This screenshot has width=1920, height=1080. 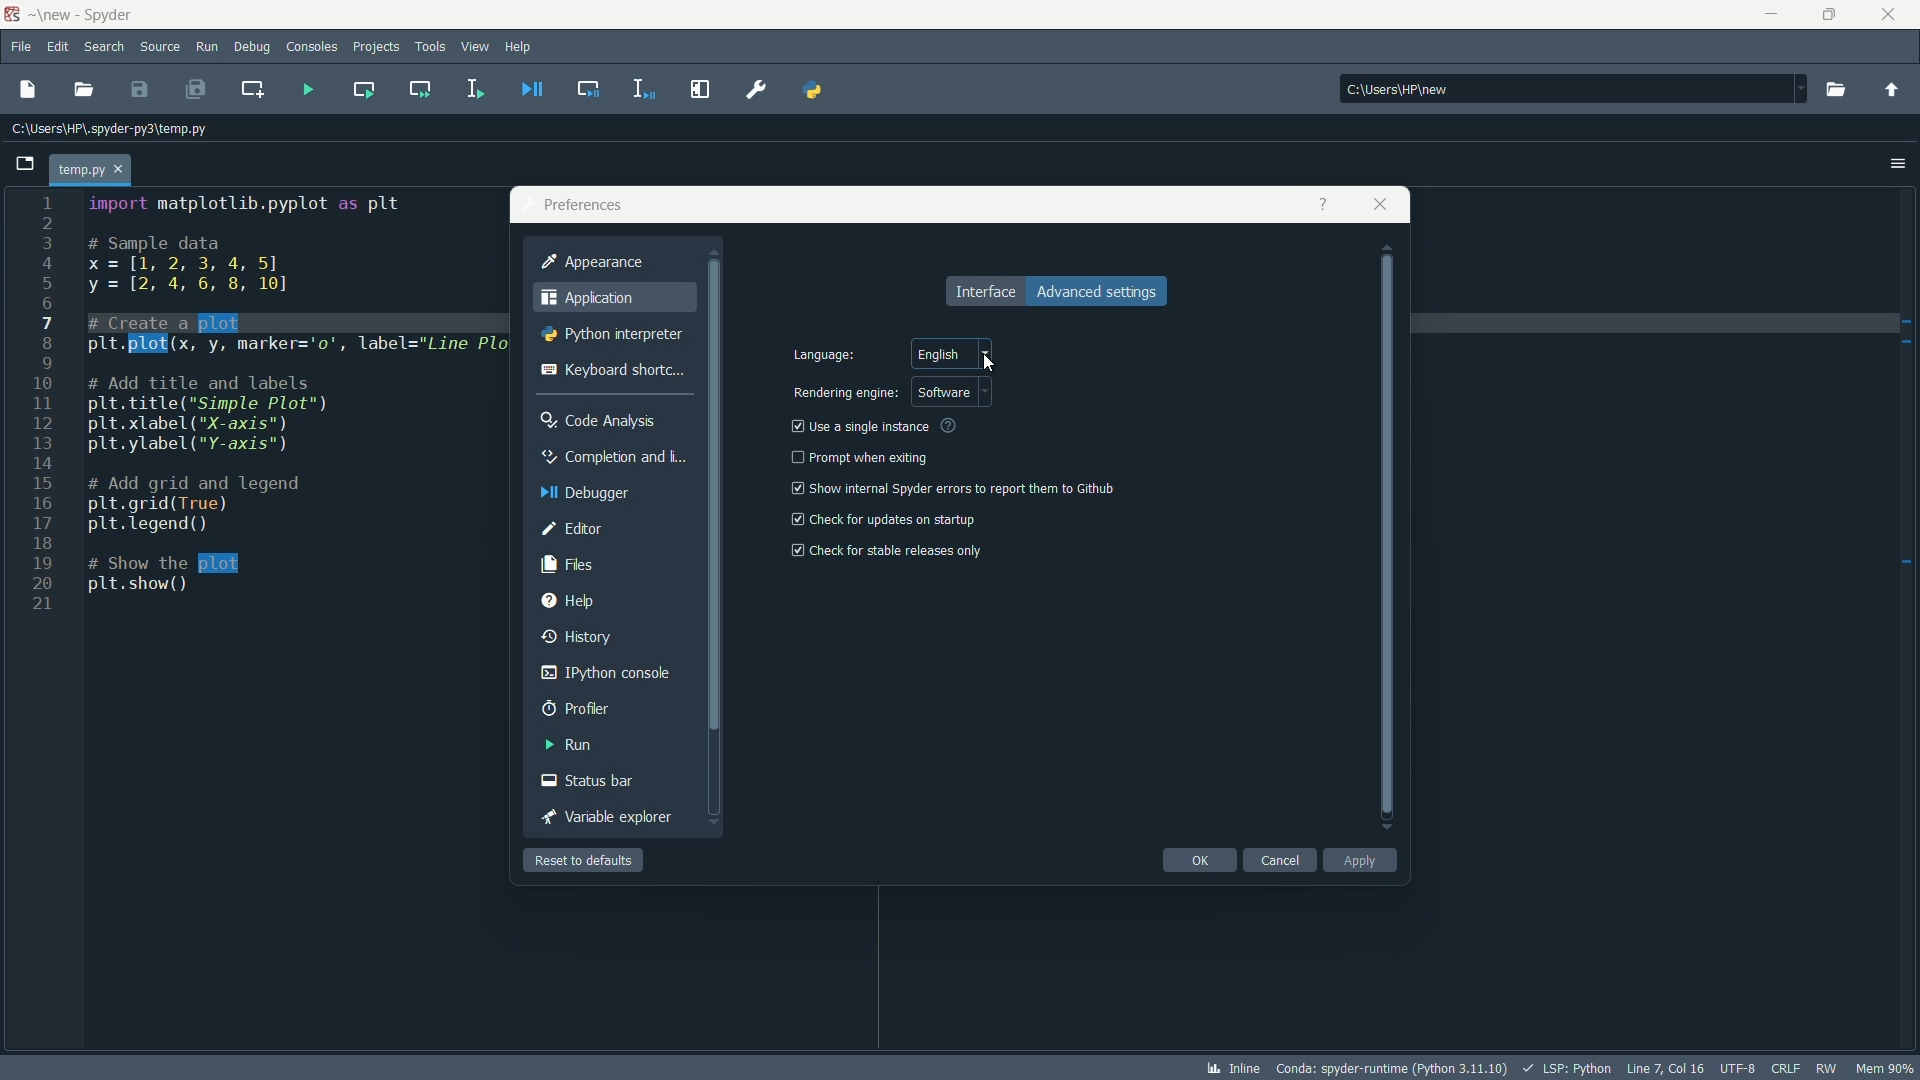 What do you see at coordinates (419, 88) in the screenshot?
I see `run current cell and go to the next one` at bounding box center [419, 88].